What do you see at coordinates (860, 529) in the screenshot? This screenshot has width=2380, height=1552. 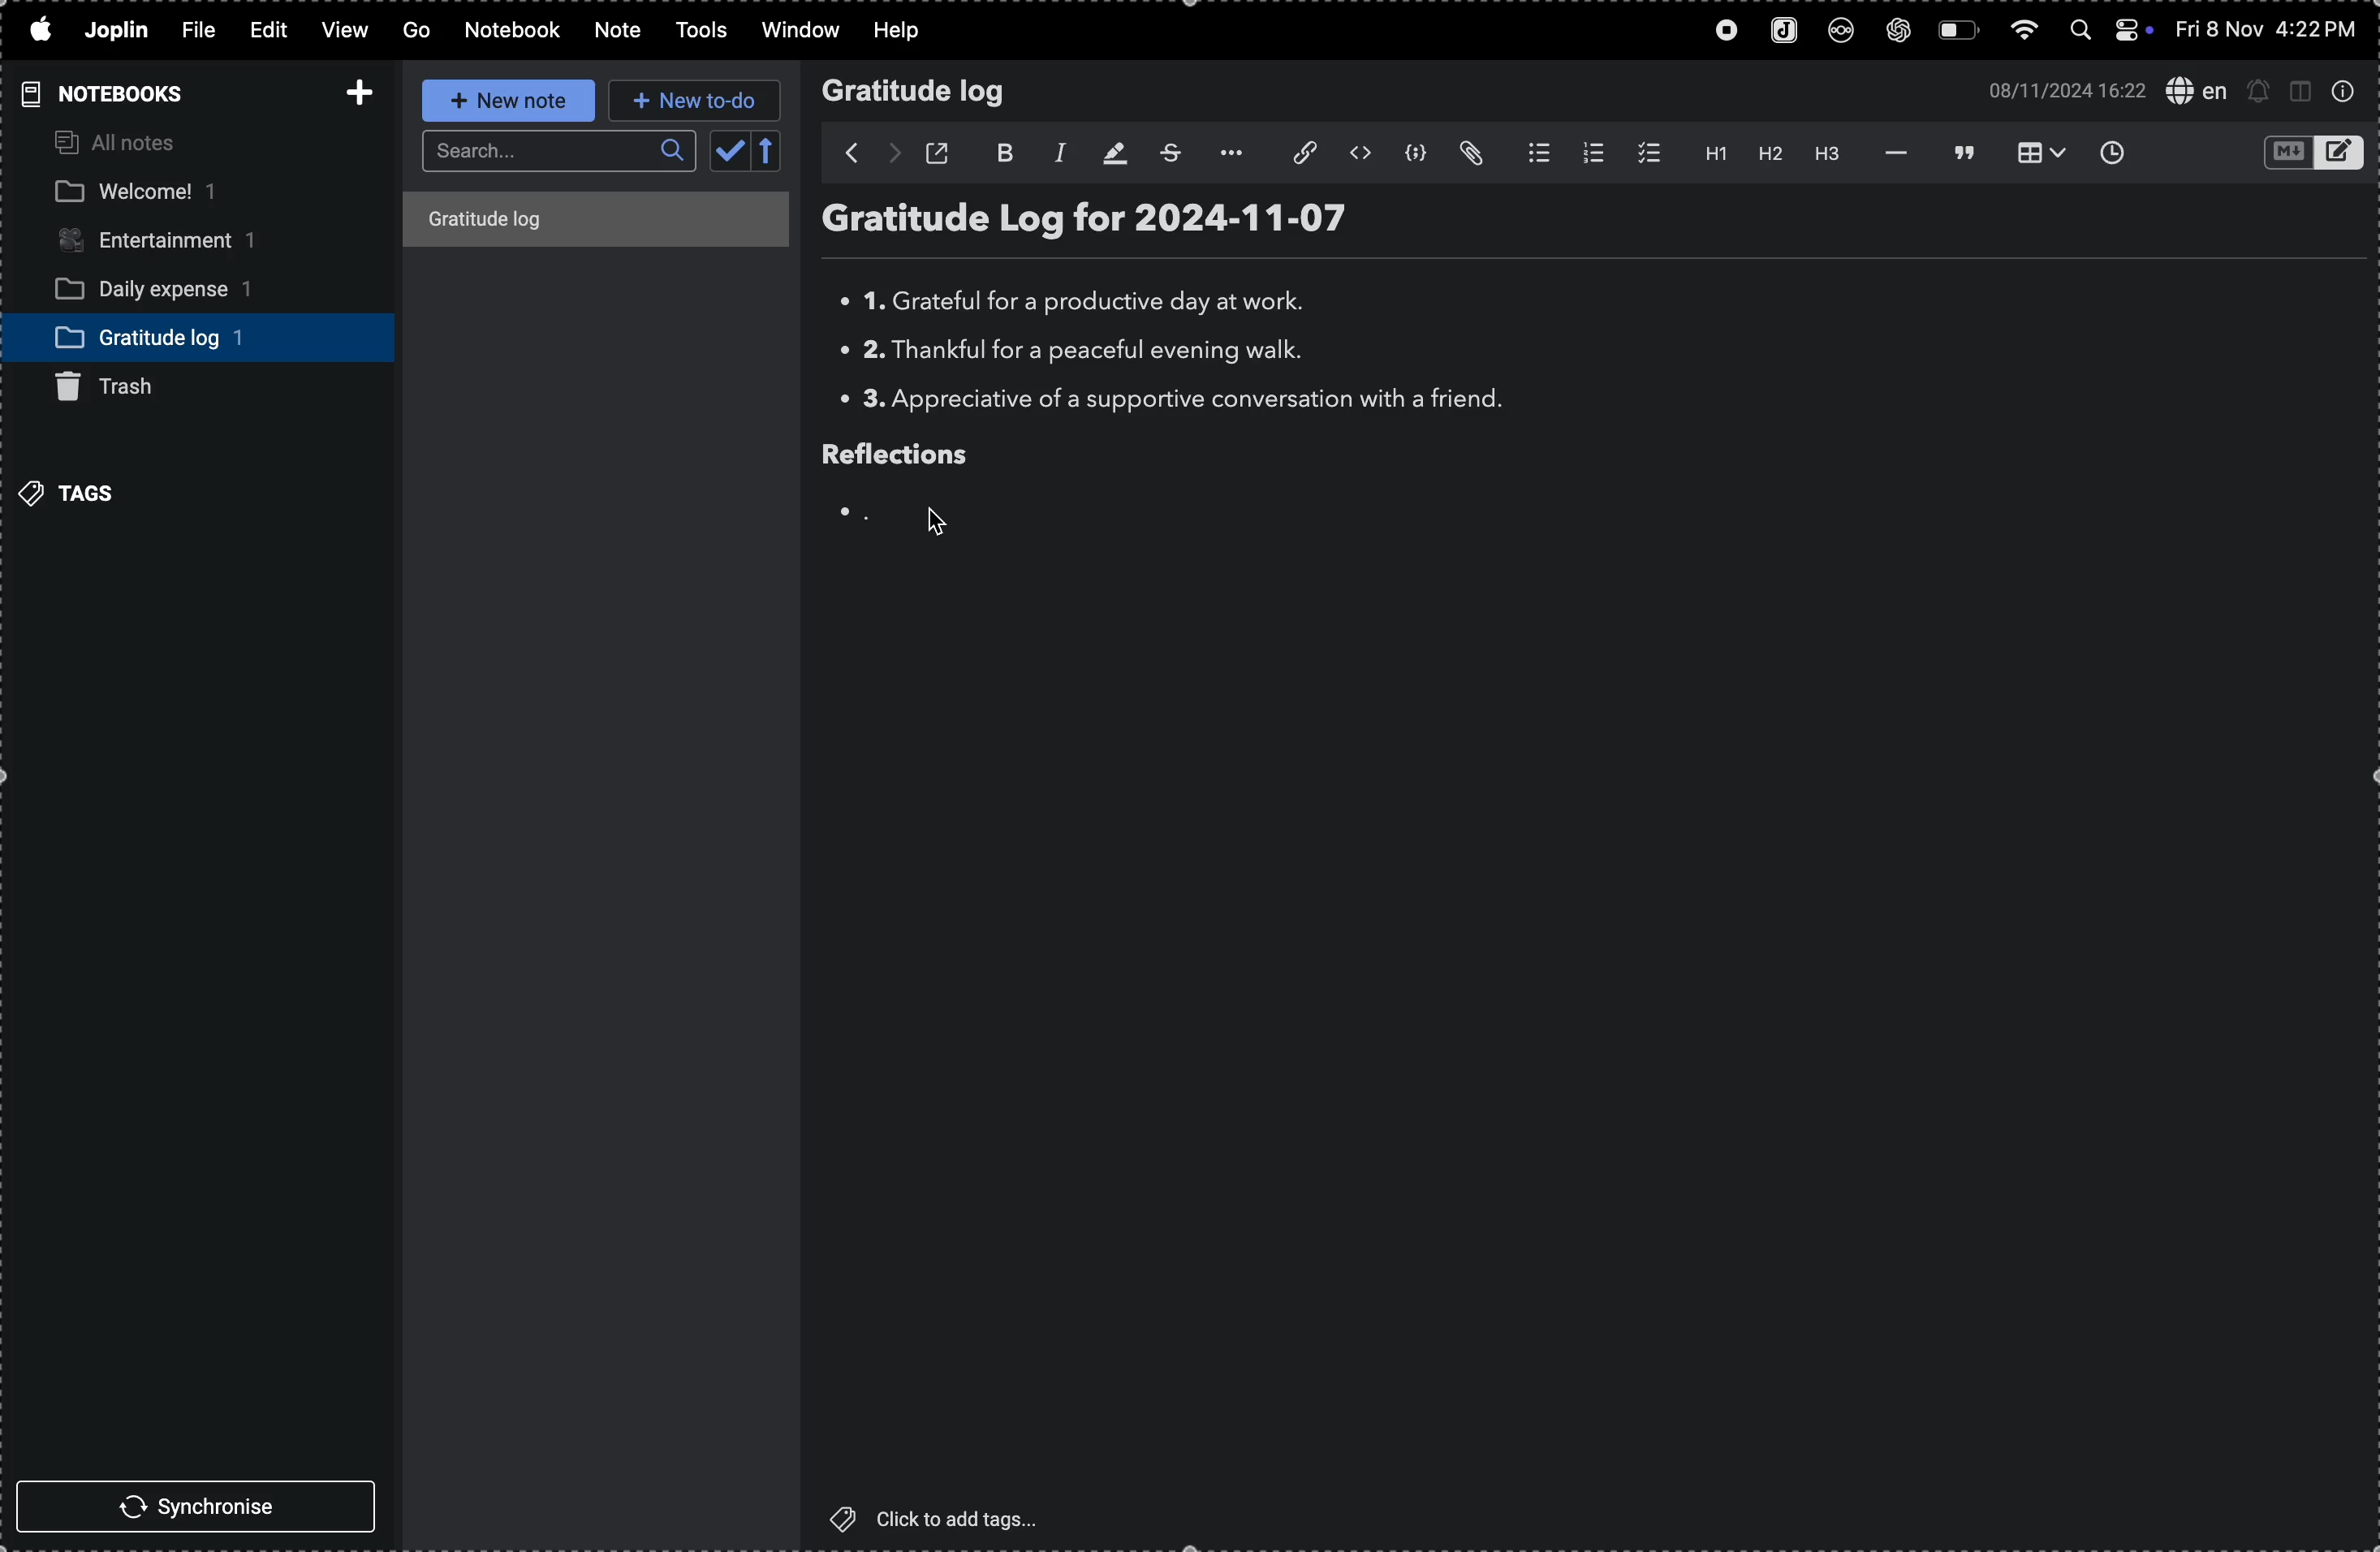 I see `` at bounding box center [860, 529].